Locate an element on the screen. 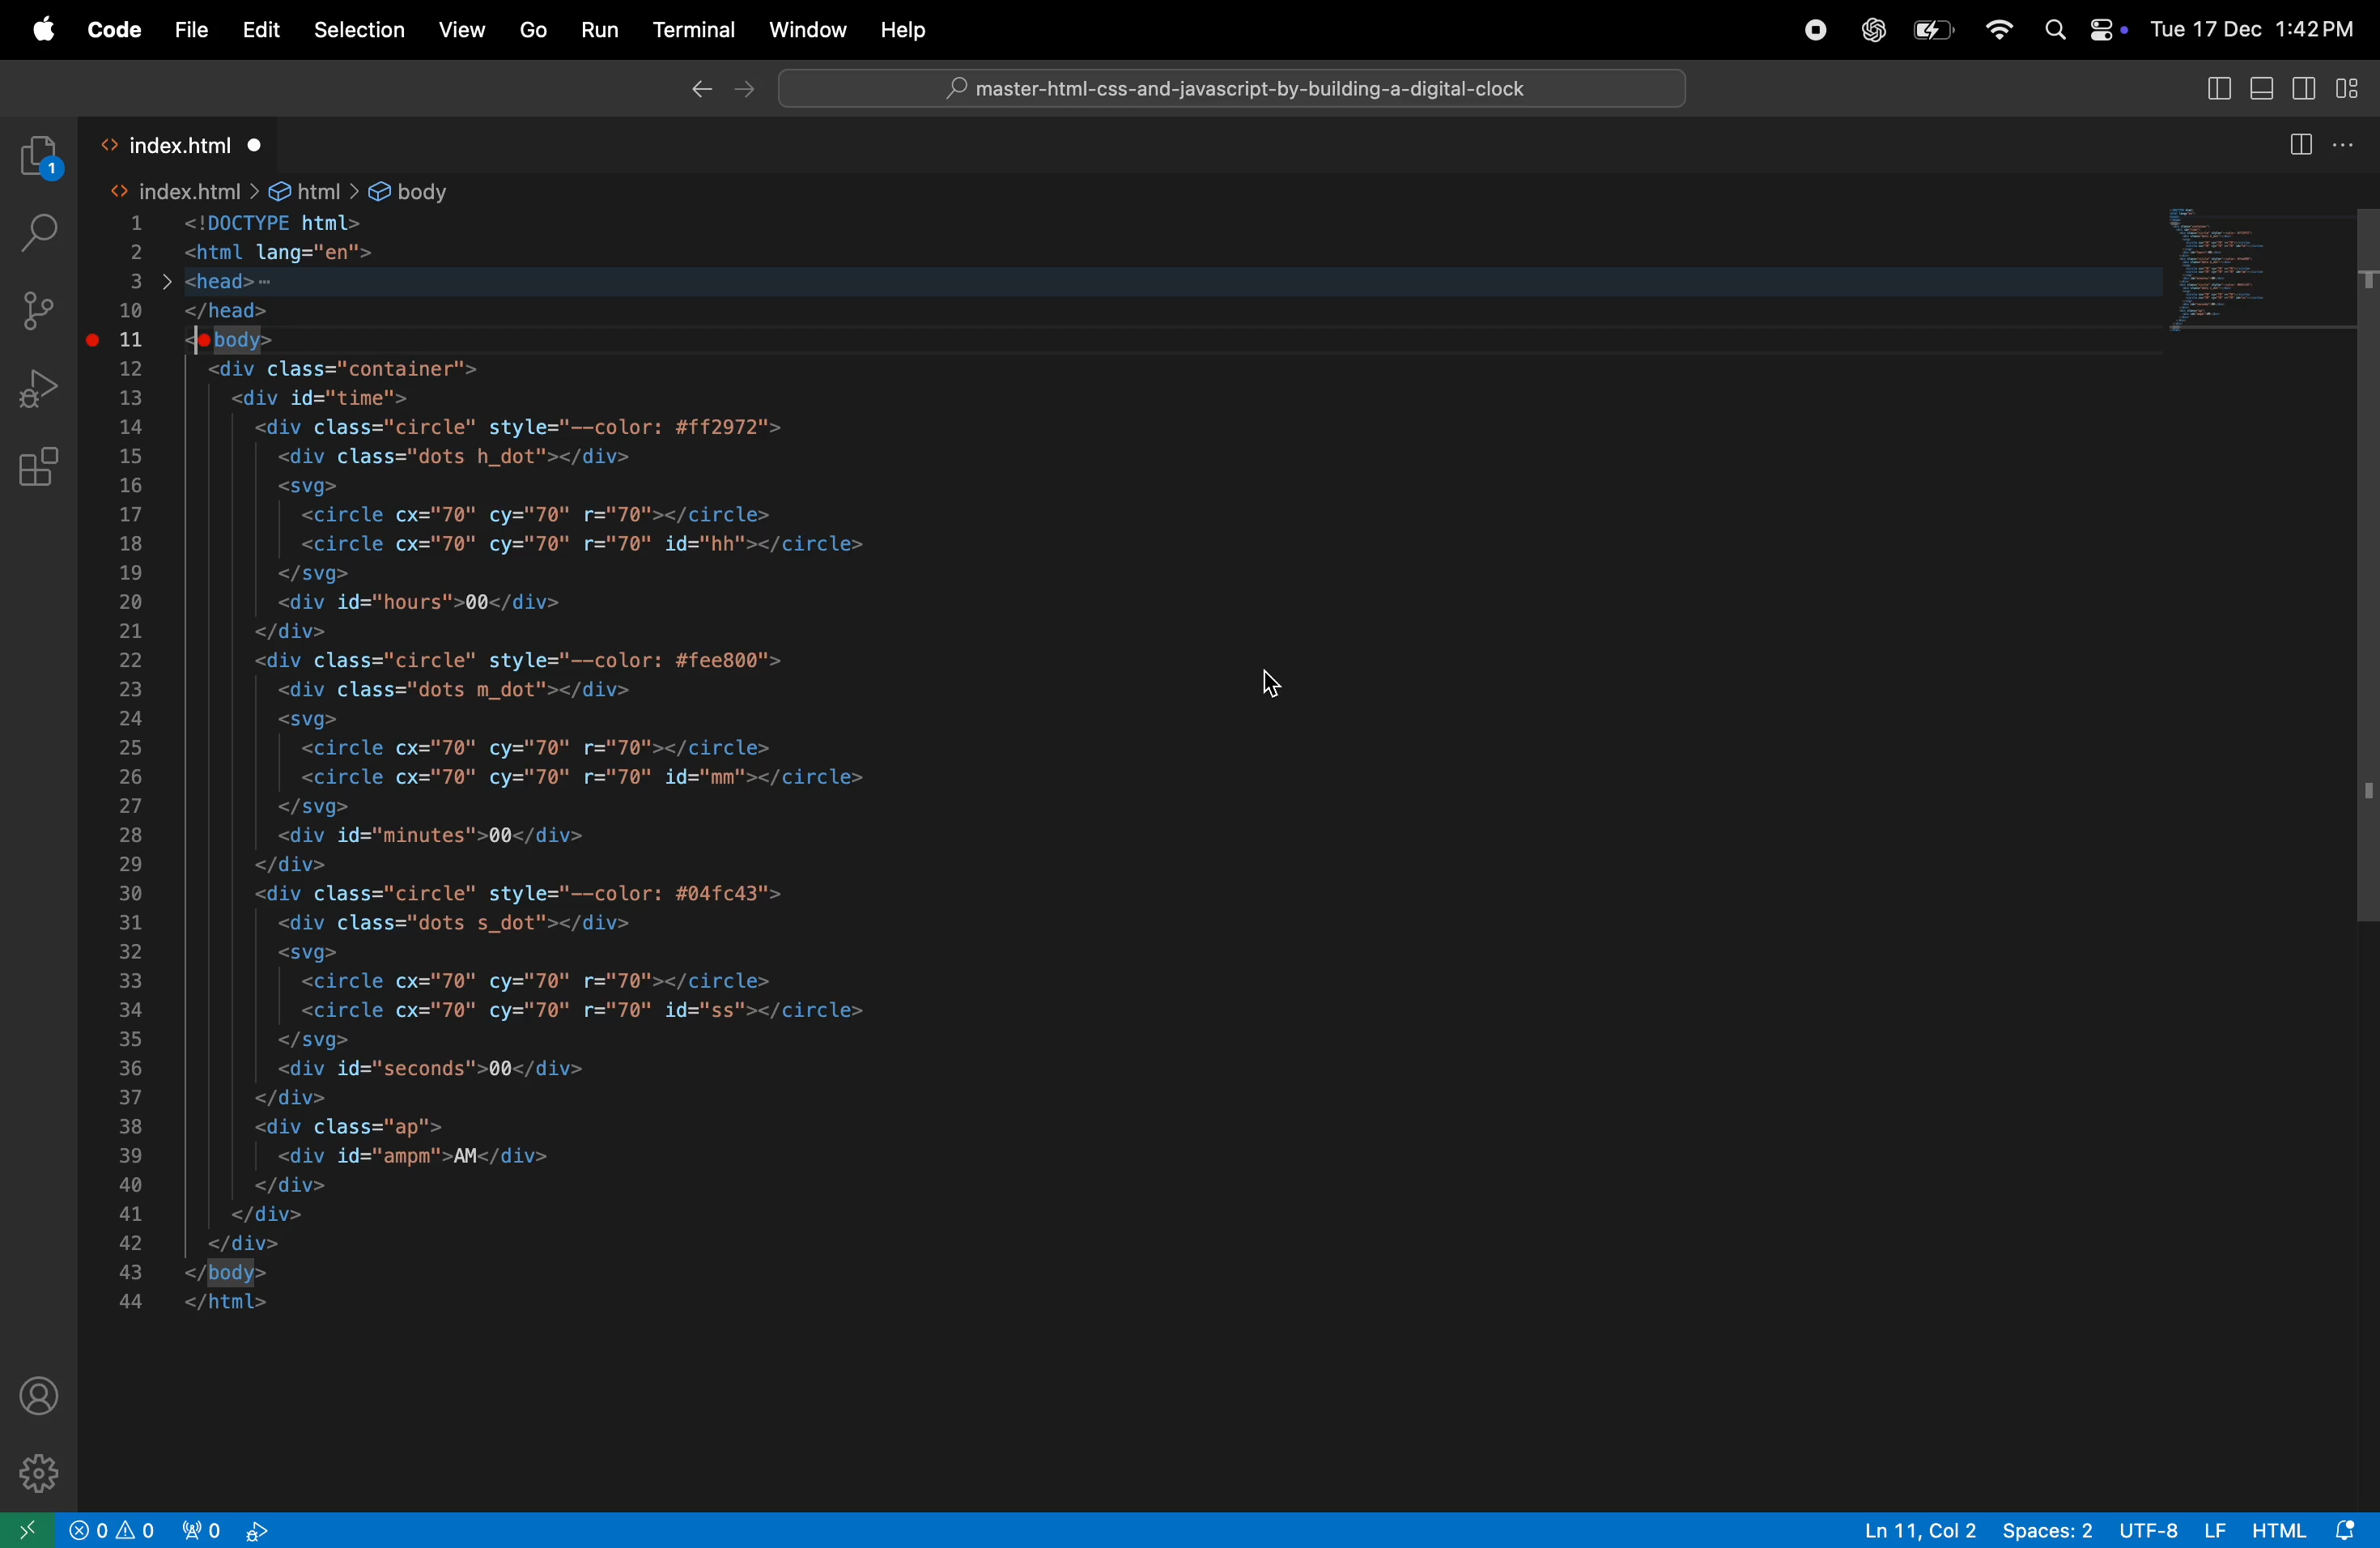  <!DOCTYPE html> Sm
<html lang="en"> jens
ps E&
</head> =
<body> £
<div class="container">
<div id="time">
<div class="circle" style="--color: #ff2972">
<div class="dots h_dot"></div>
<svg>
<circle cx="70" cy="70" r="70"></circle>
<circle cx="70" cy="70" r="70" id="hh"></circle>
</svg>
<div id="hours">00</div>
</div>
<div class="circle" style="--color: #fee800">
<div class="dots m_dot"></div>
<svg>
<circle cx="70" cy="70" r="70"></circle>
<circle cx="70" cy="70" r="70" id="mm"></circle>
</svg>
<div id="minutes">00</div>
</div>
<div class="circle" style="--color: #04fc43">
<div class="dots s_dot"></div>
<svg>
<circle cx="70" cy="70" r="70"></circle>
<circle cx="70" cy="70" r="70" id="ss"></circle>
</svg>
<div id="seconds">00</div>
</div>
<div class="ap">
<div id="ampm'>AM</div>
</div>
</div>
</div>
</body>
</html> is located at coordinates (664, 764).